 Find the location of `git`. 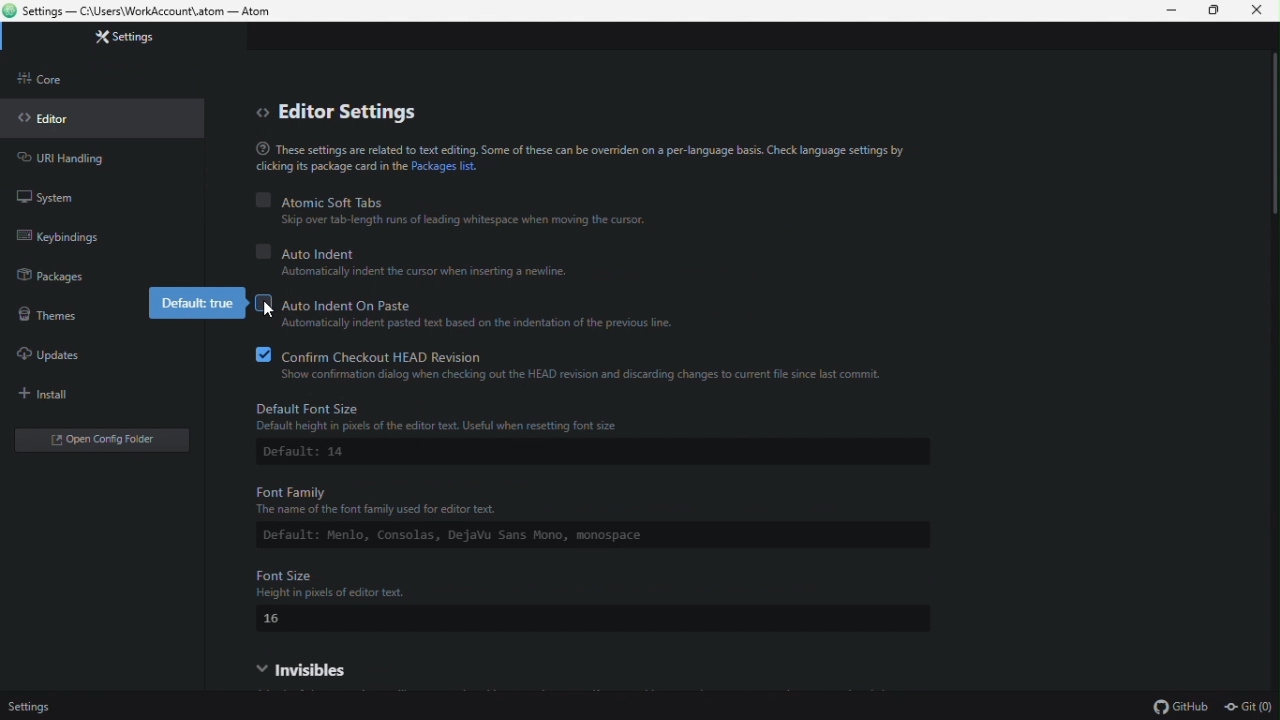

git is located at coordinates (1252, 708).